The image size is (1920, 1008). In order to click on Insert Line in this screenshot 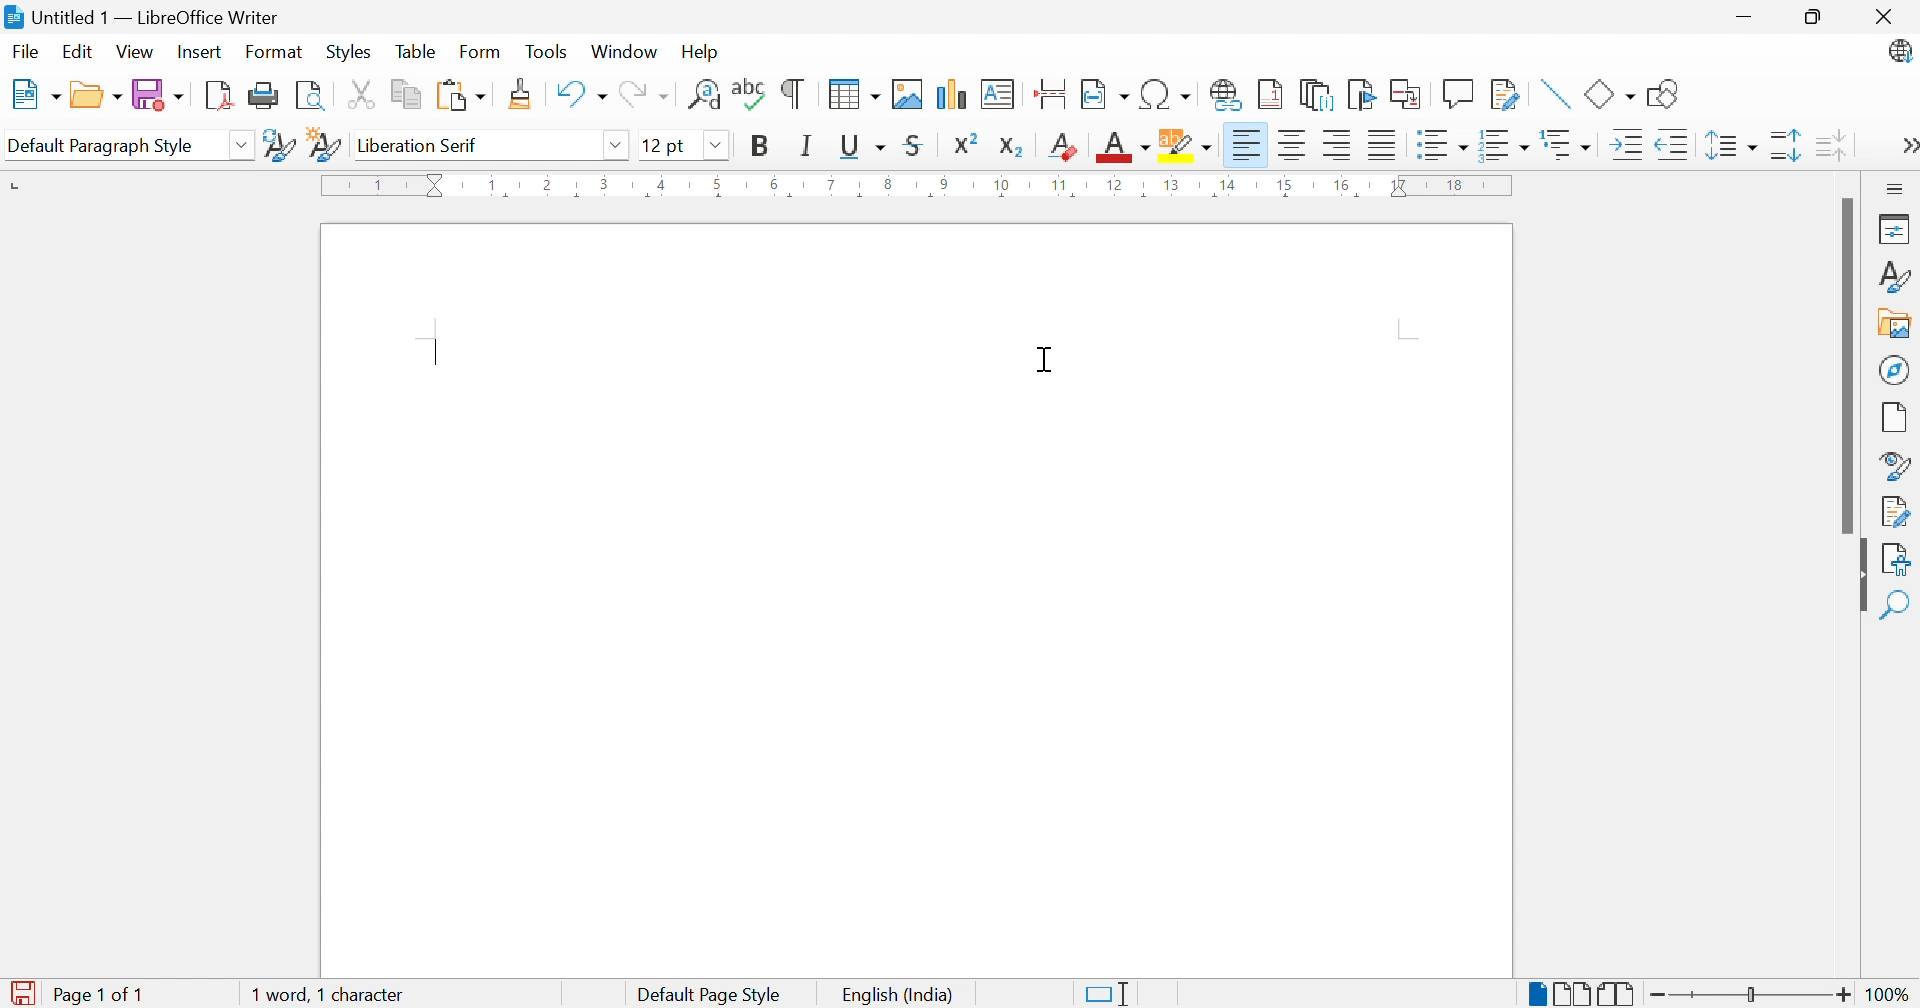, I will do `click(1555, 93)`.